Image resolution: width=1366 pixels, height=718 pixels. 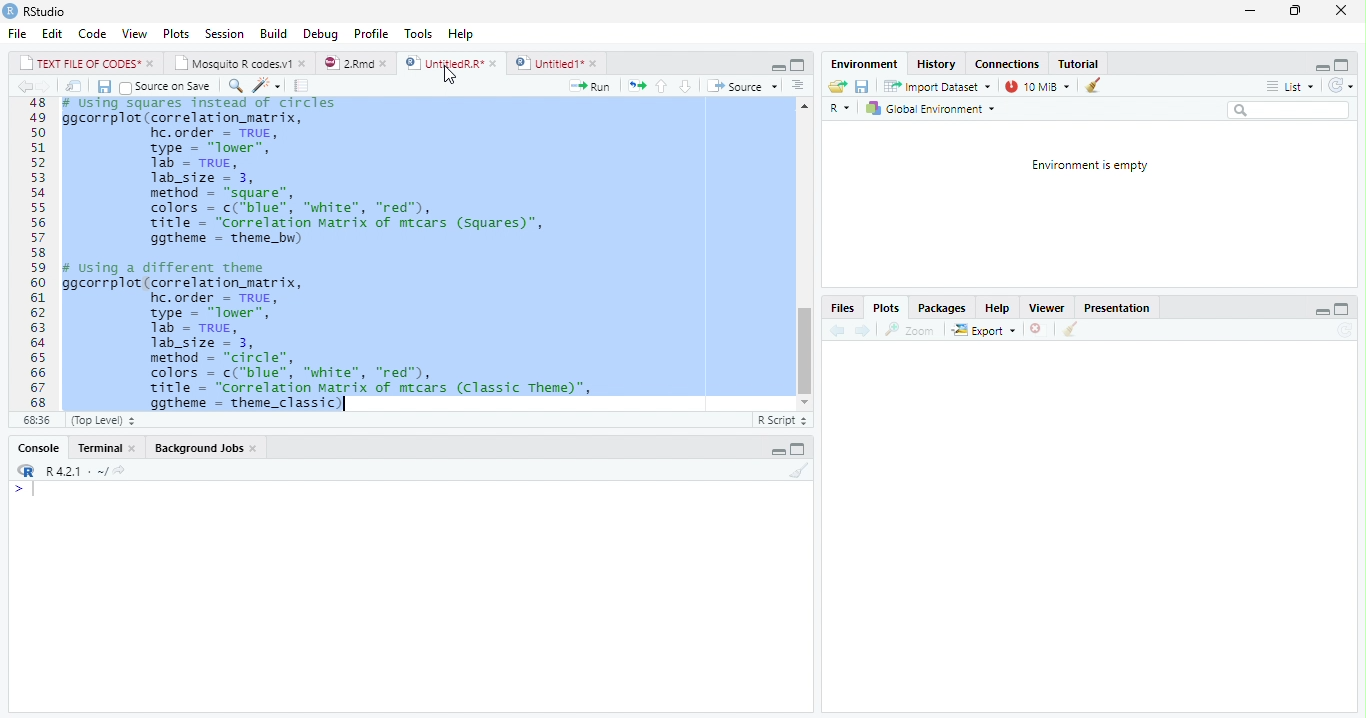 What do you see at coordinates (1344, 310) in the screenshot?
I see `hide console` at bounding box center [1344, 310].